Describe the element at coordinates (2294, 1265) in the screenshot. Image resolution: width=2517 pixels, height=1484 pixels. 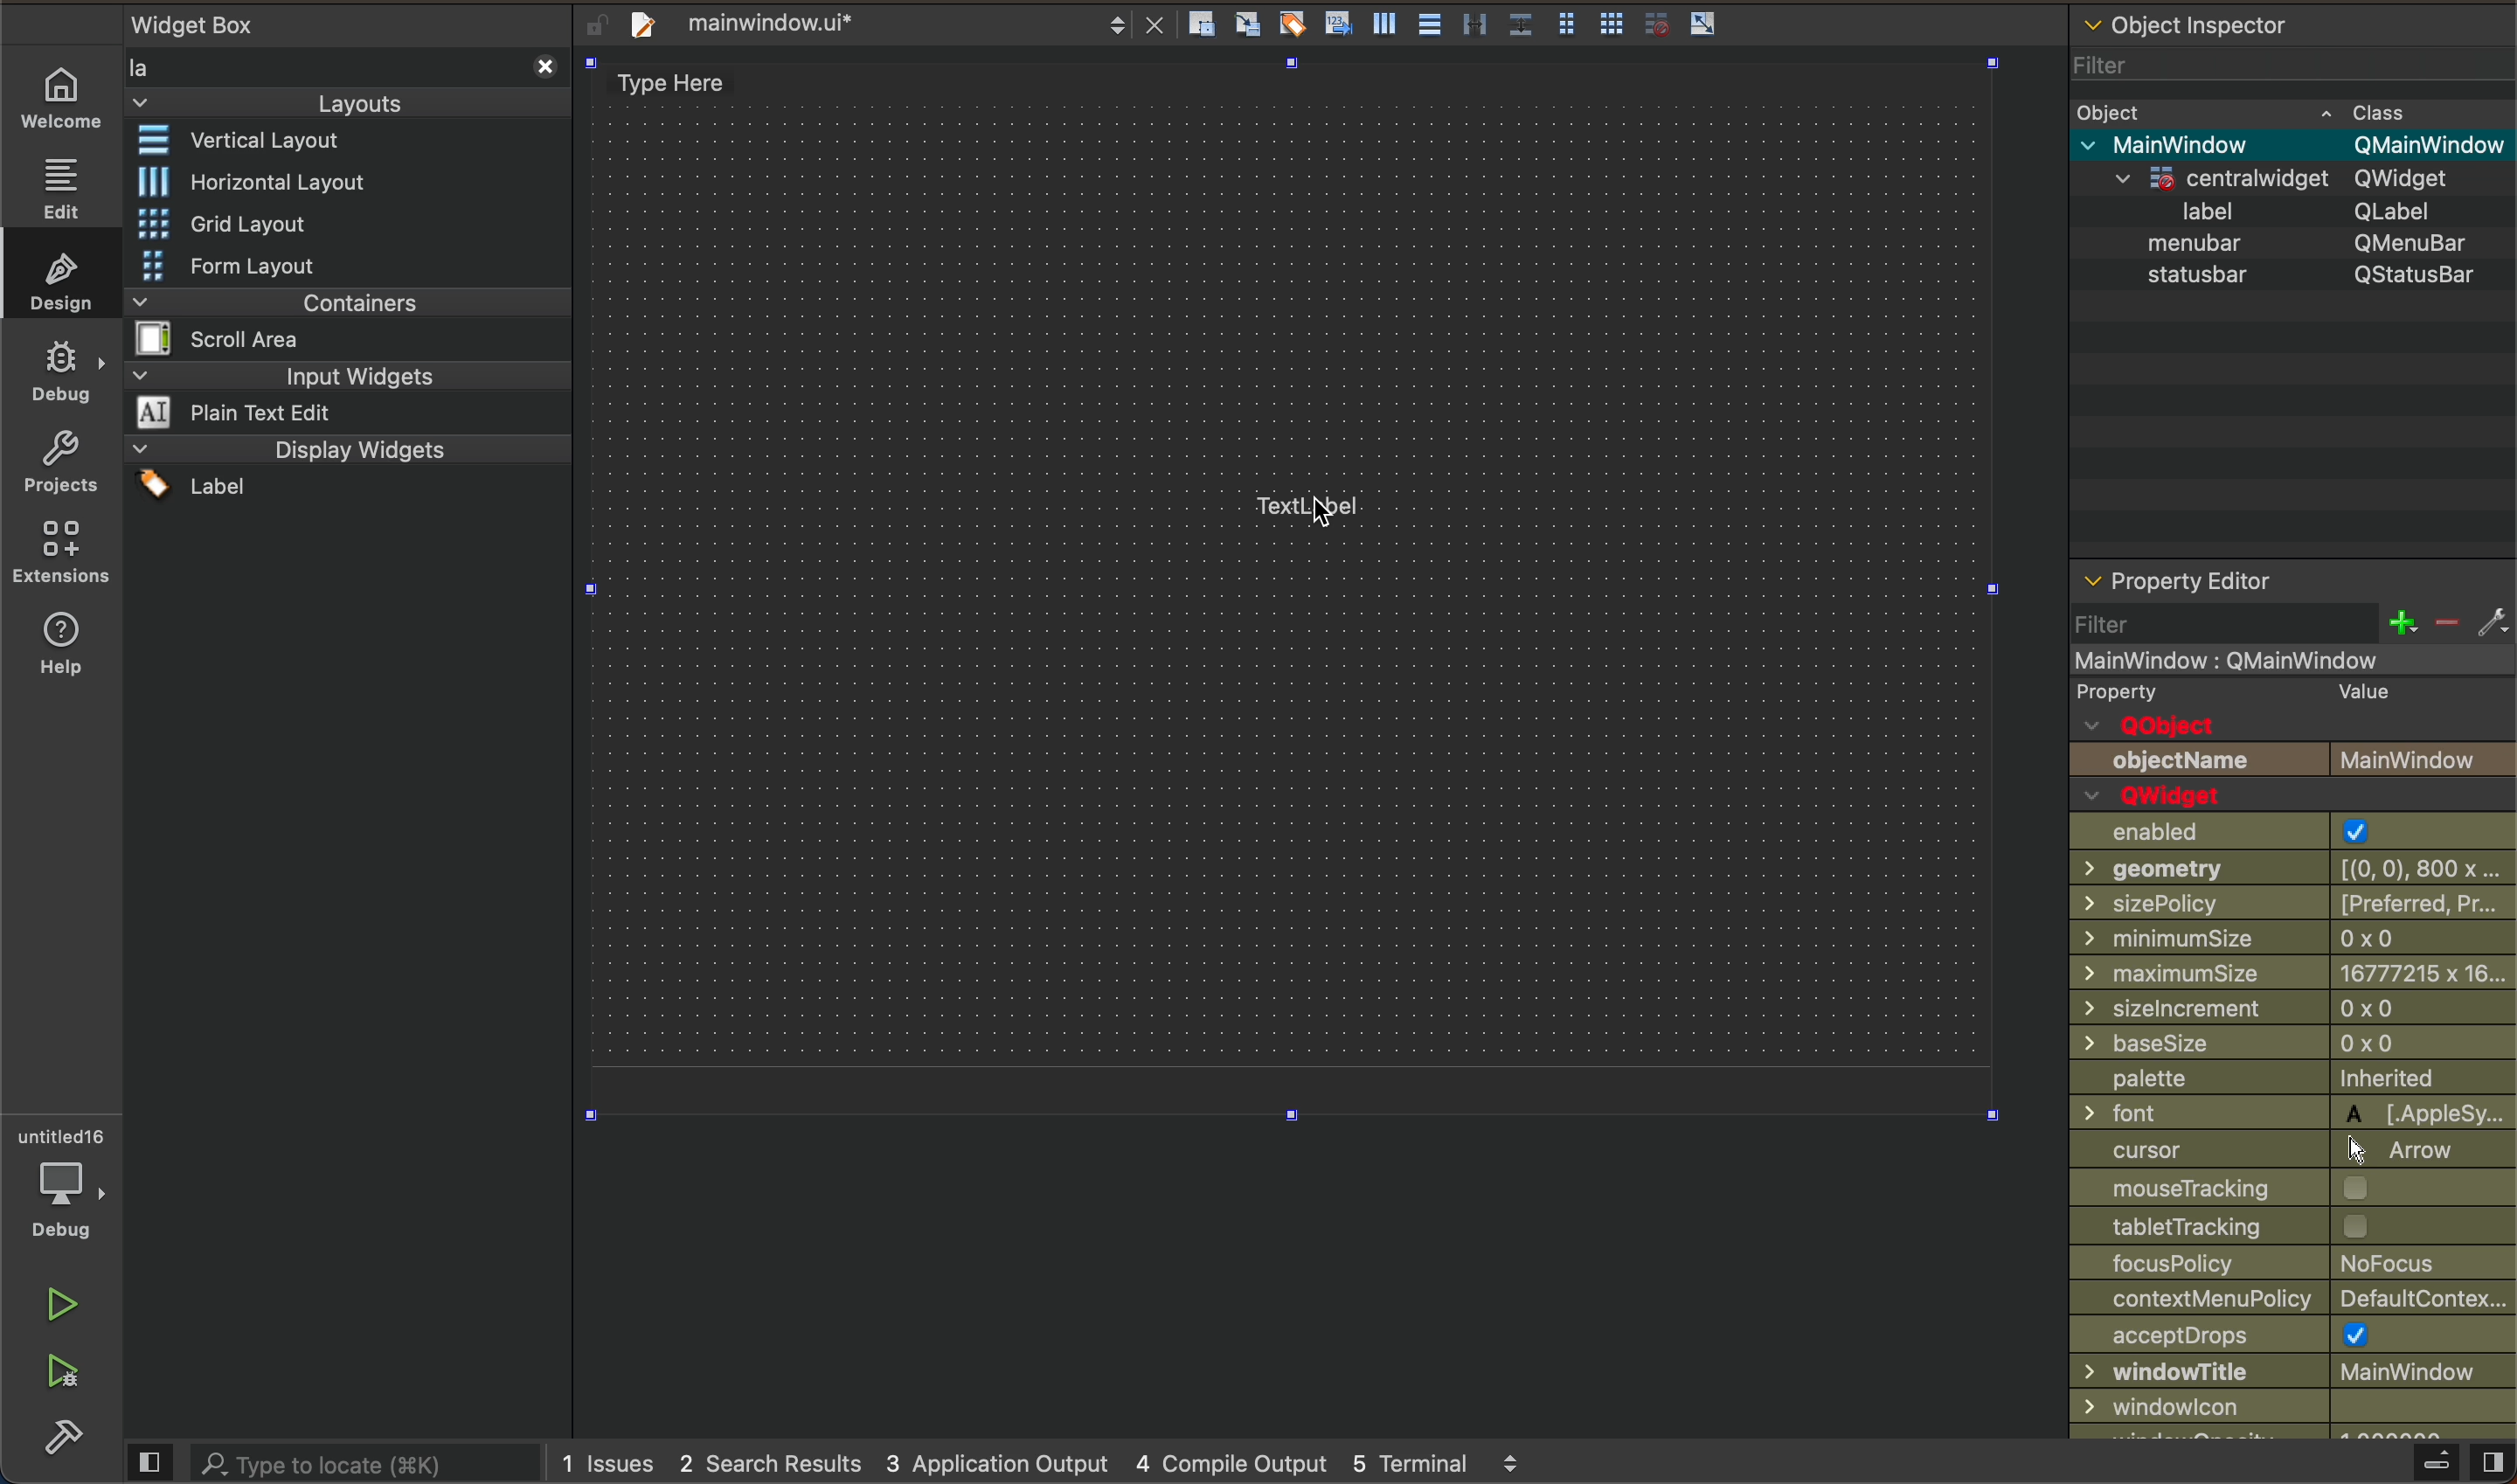
I see `focus policy` at that location.